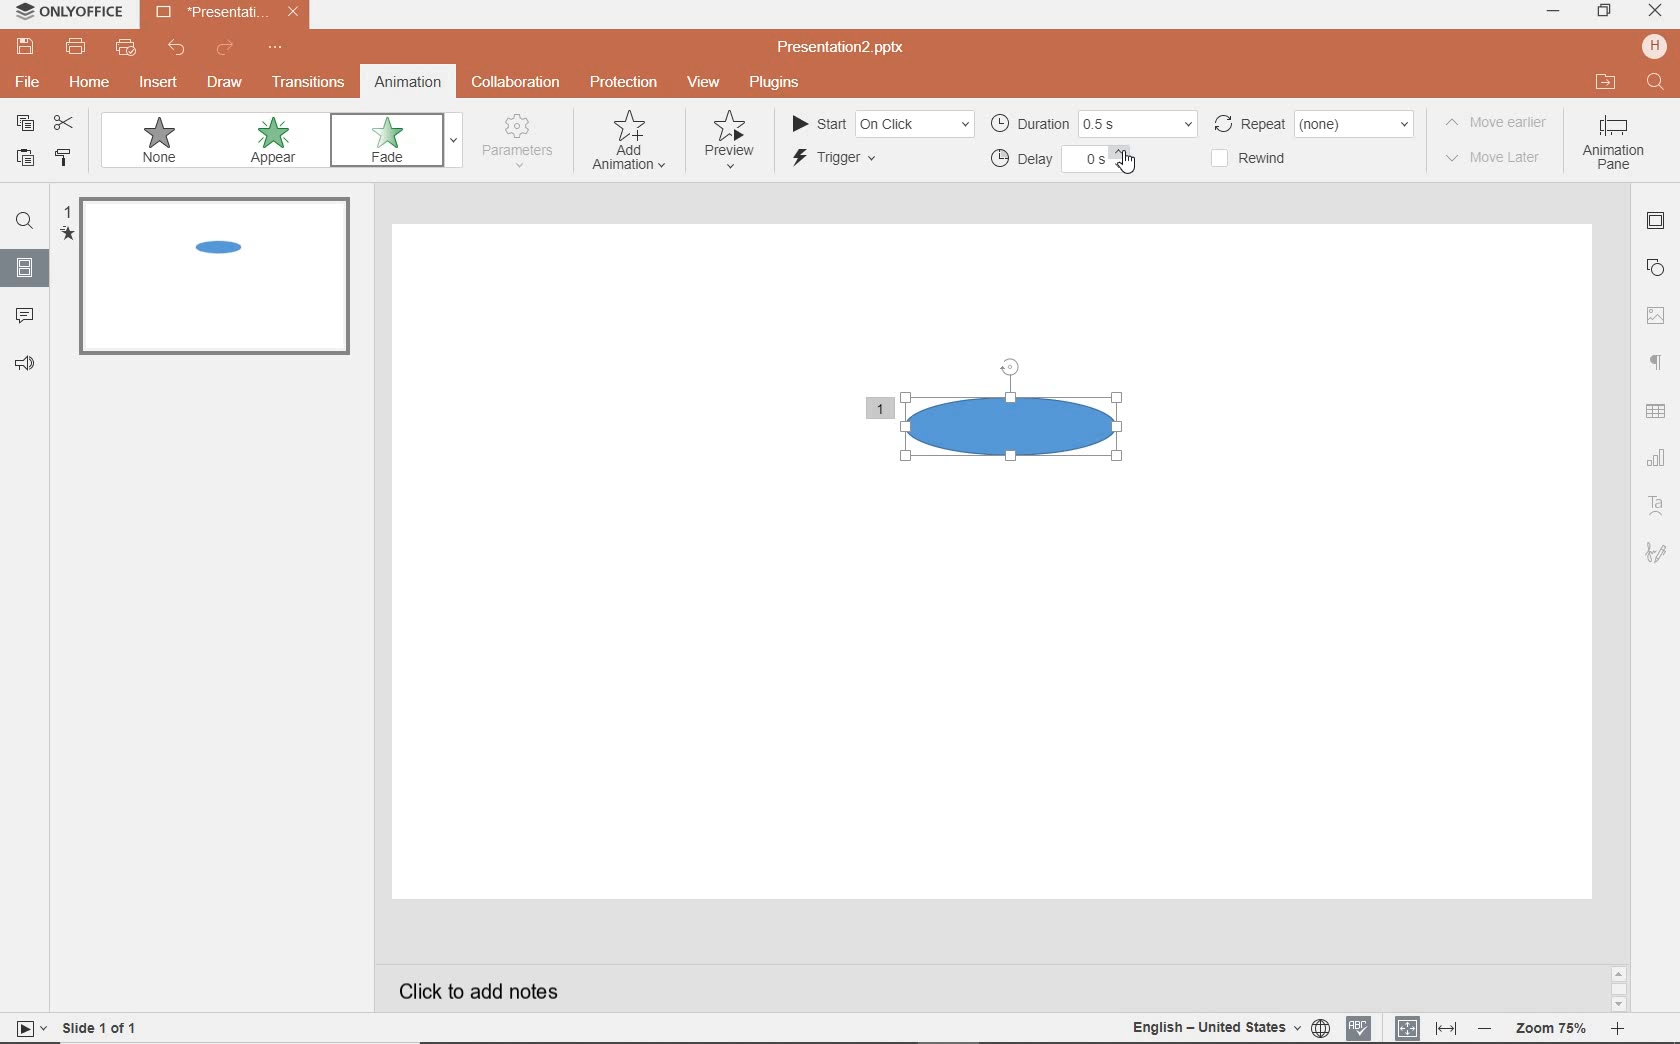  Describe the element at coordinates (1096, 123) in the screenshot. I see `duration` at that location.